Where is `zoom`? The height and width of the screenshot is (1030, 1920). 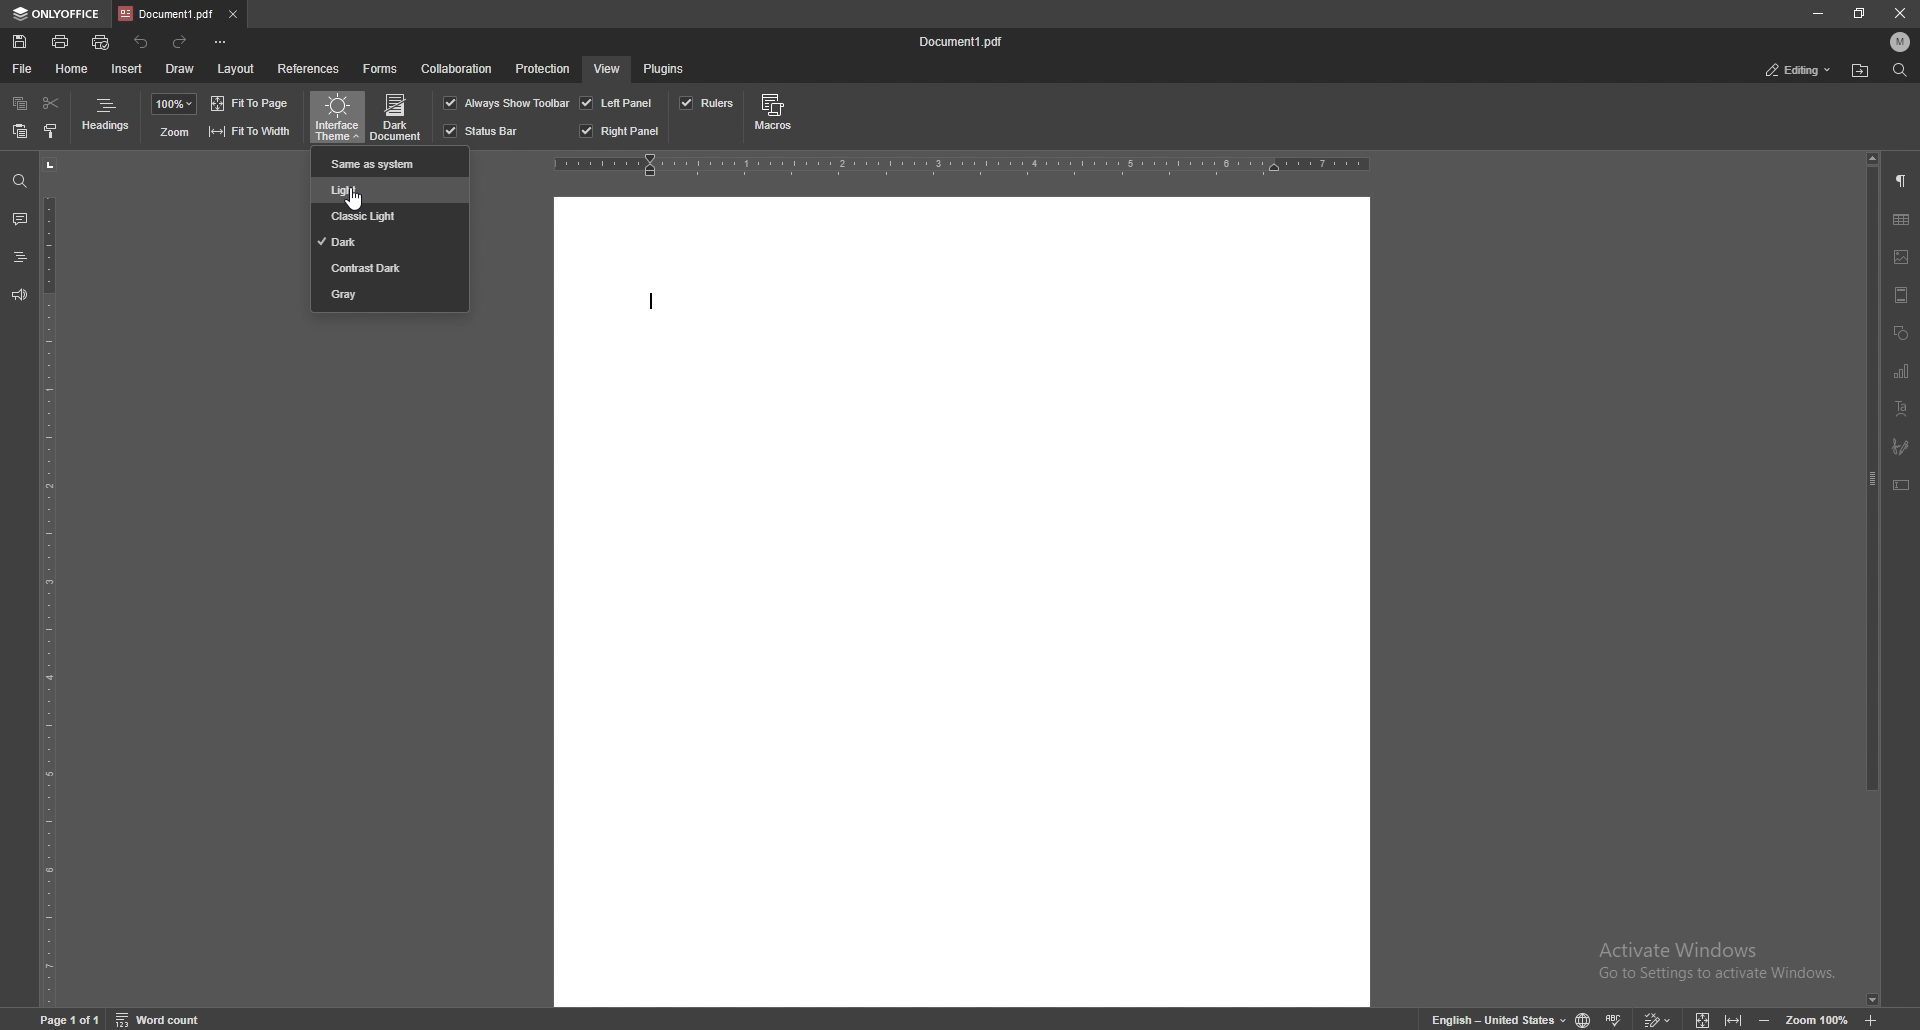
zoom is located at coordinates (174, 133).